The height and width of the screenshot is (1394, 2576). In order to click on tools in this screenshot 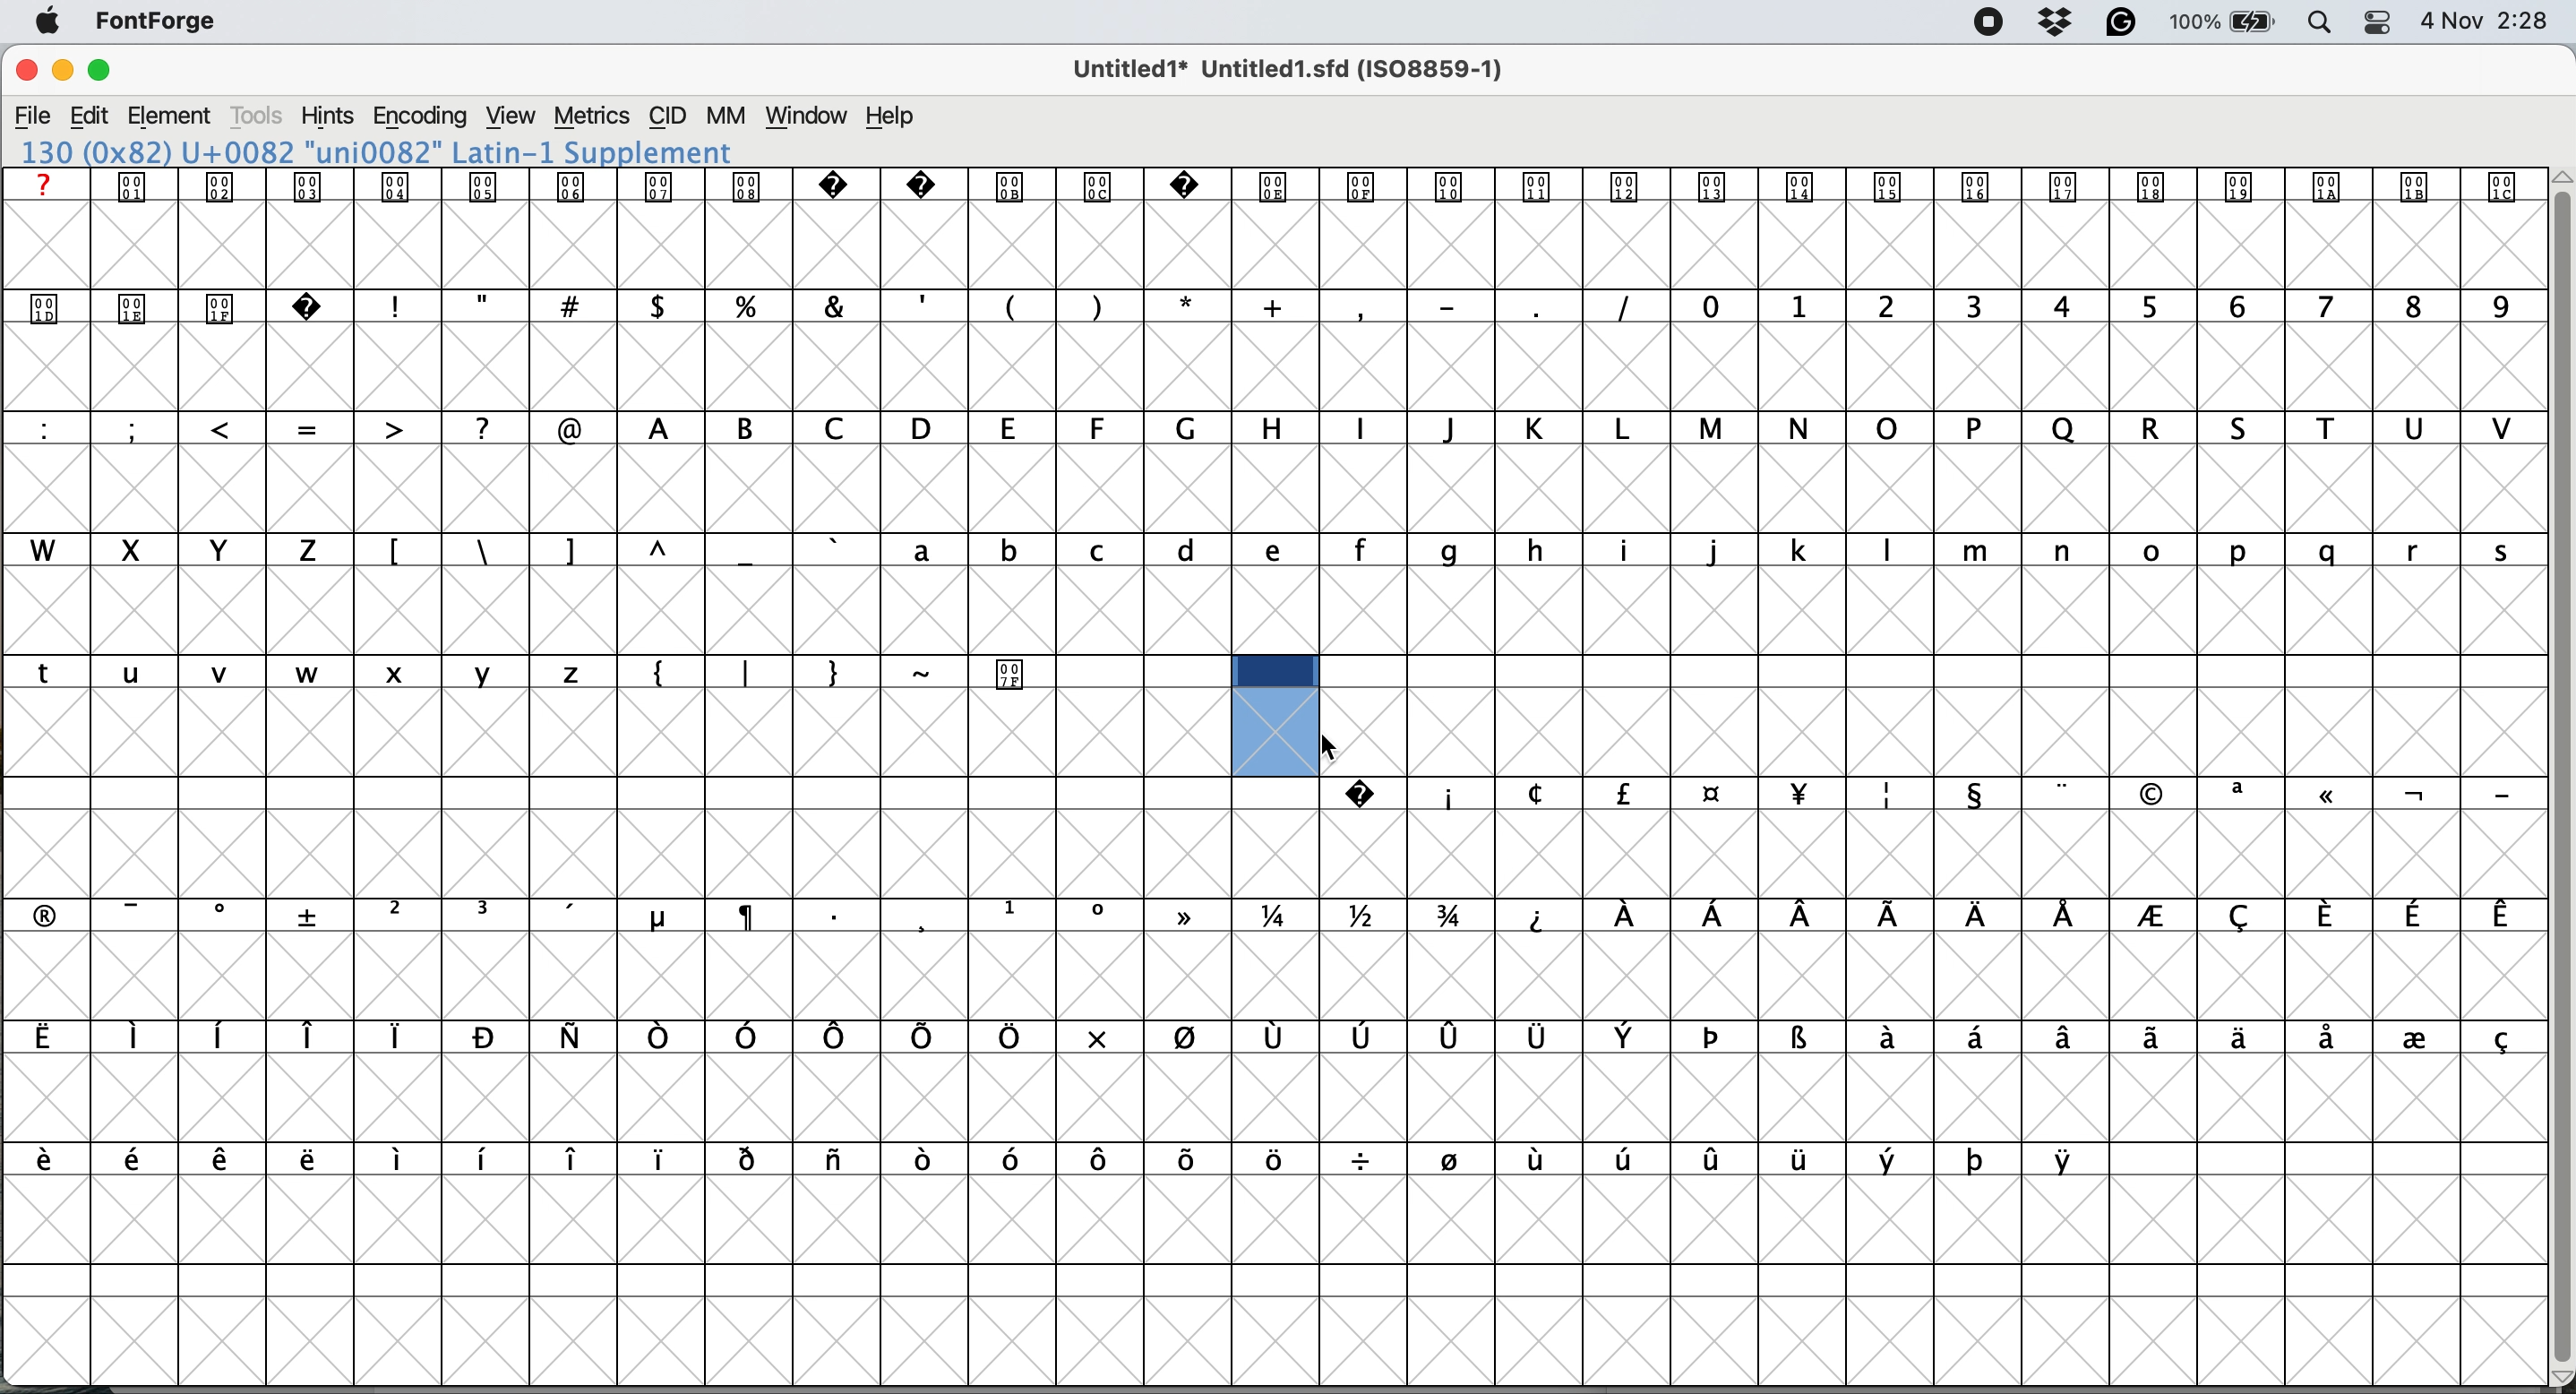, I will do `click(261, 116)`.